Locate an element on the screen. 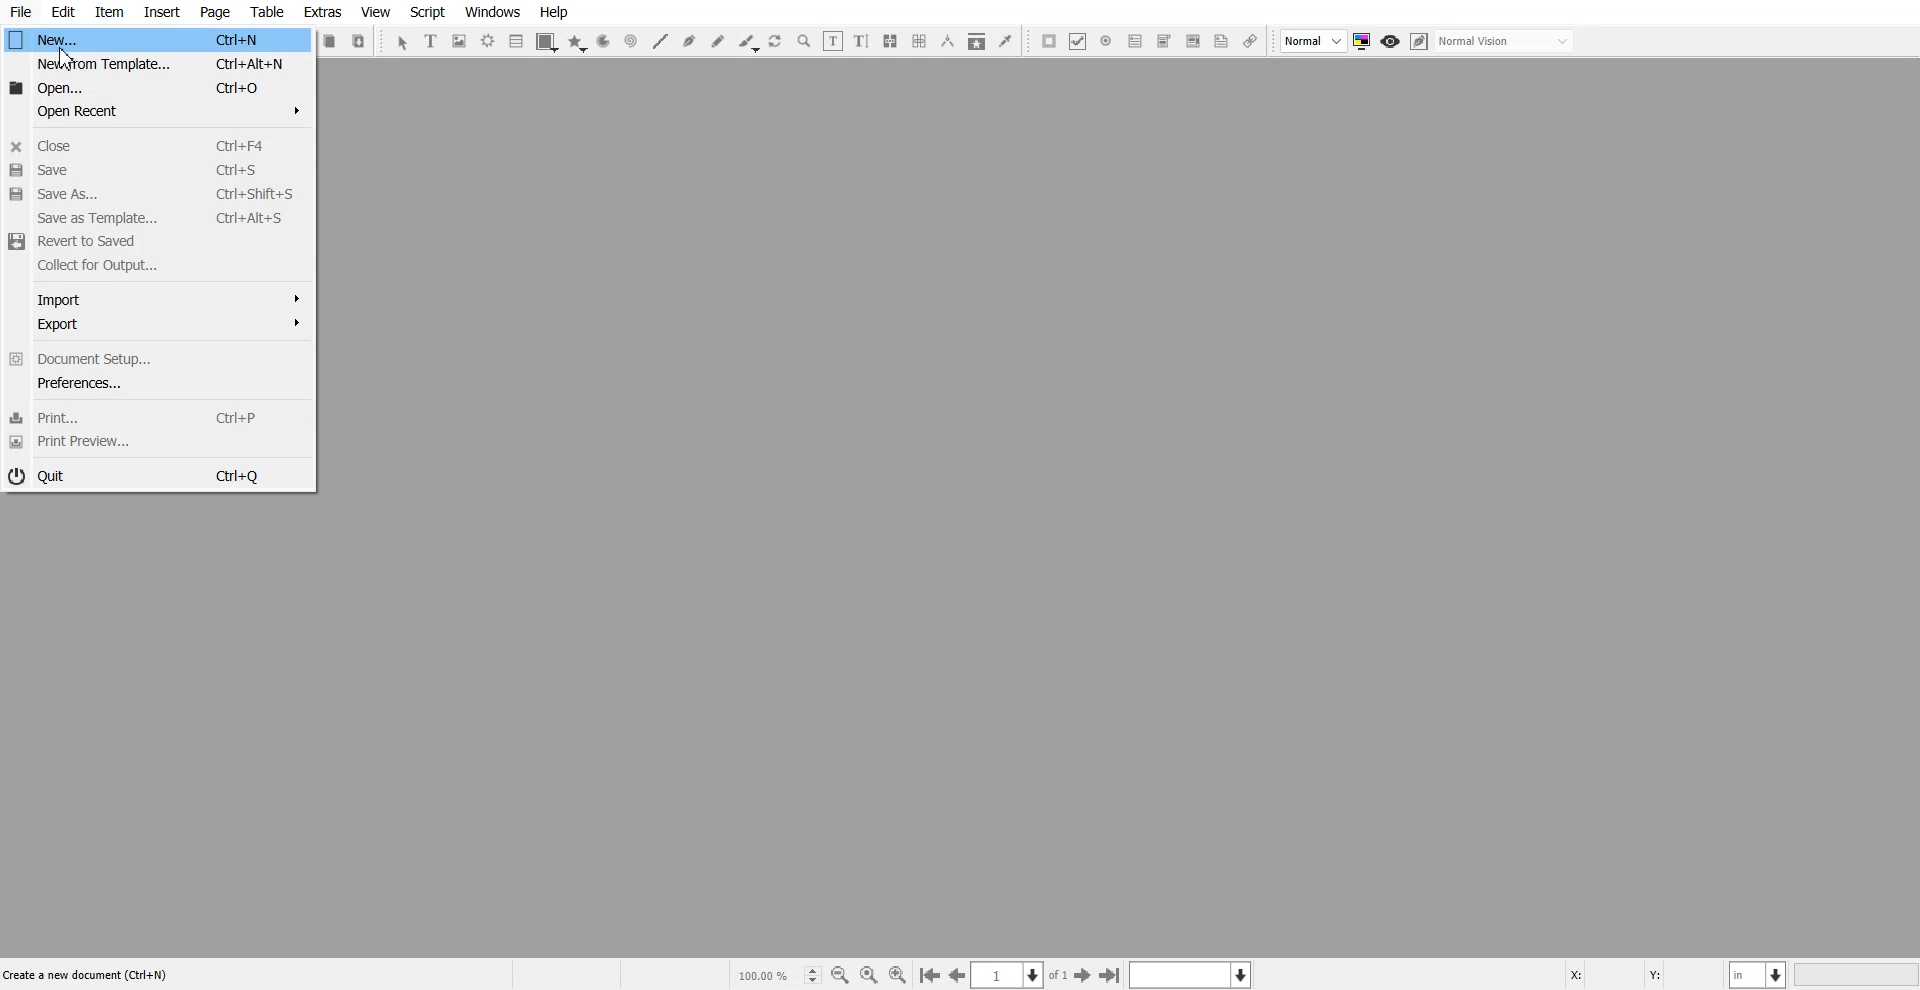 This screenshot has height=990, width=1920. Create a new document is located at coordinates (85, 974).